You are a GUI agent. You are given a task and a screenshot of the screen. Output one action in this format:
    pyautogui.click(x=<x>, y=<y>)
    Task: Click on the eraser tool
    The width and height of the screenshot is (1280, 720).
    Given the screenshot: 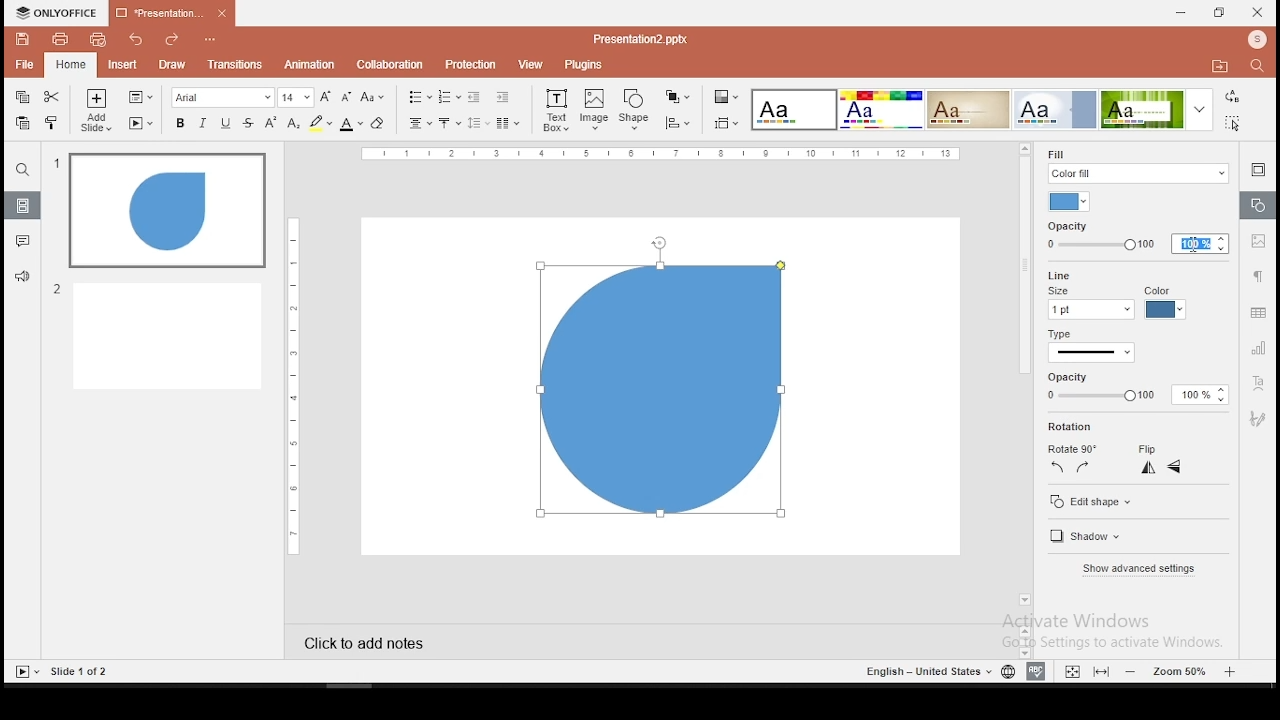 What is the action you would take?
    pyautogui.click(x=378, y=123)
    